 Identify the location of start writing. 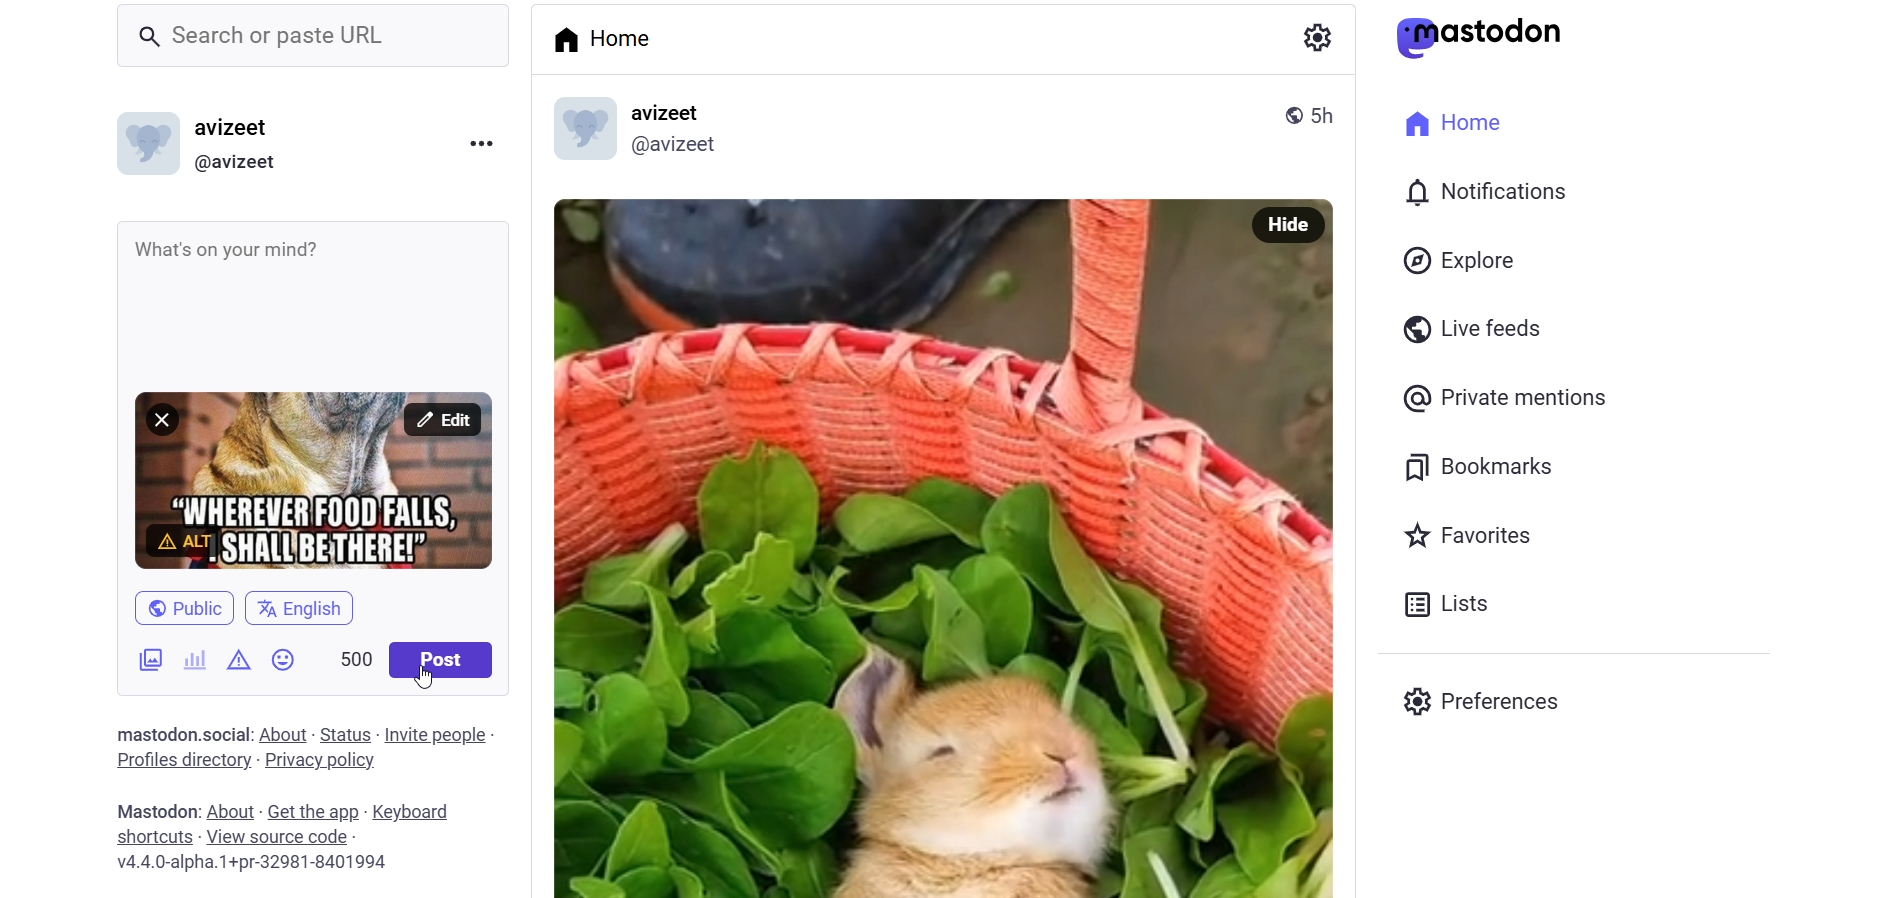
(140, 250).